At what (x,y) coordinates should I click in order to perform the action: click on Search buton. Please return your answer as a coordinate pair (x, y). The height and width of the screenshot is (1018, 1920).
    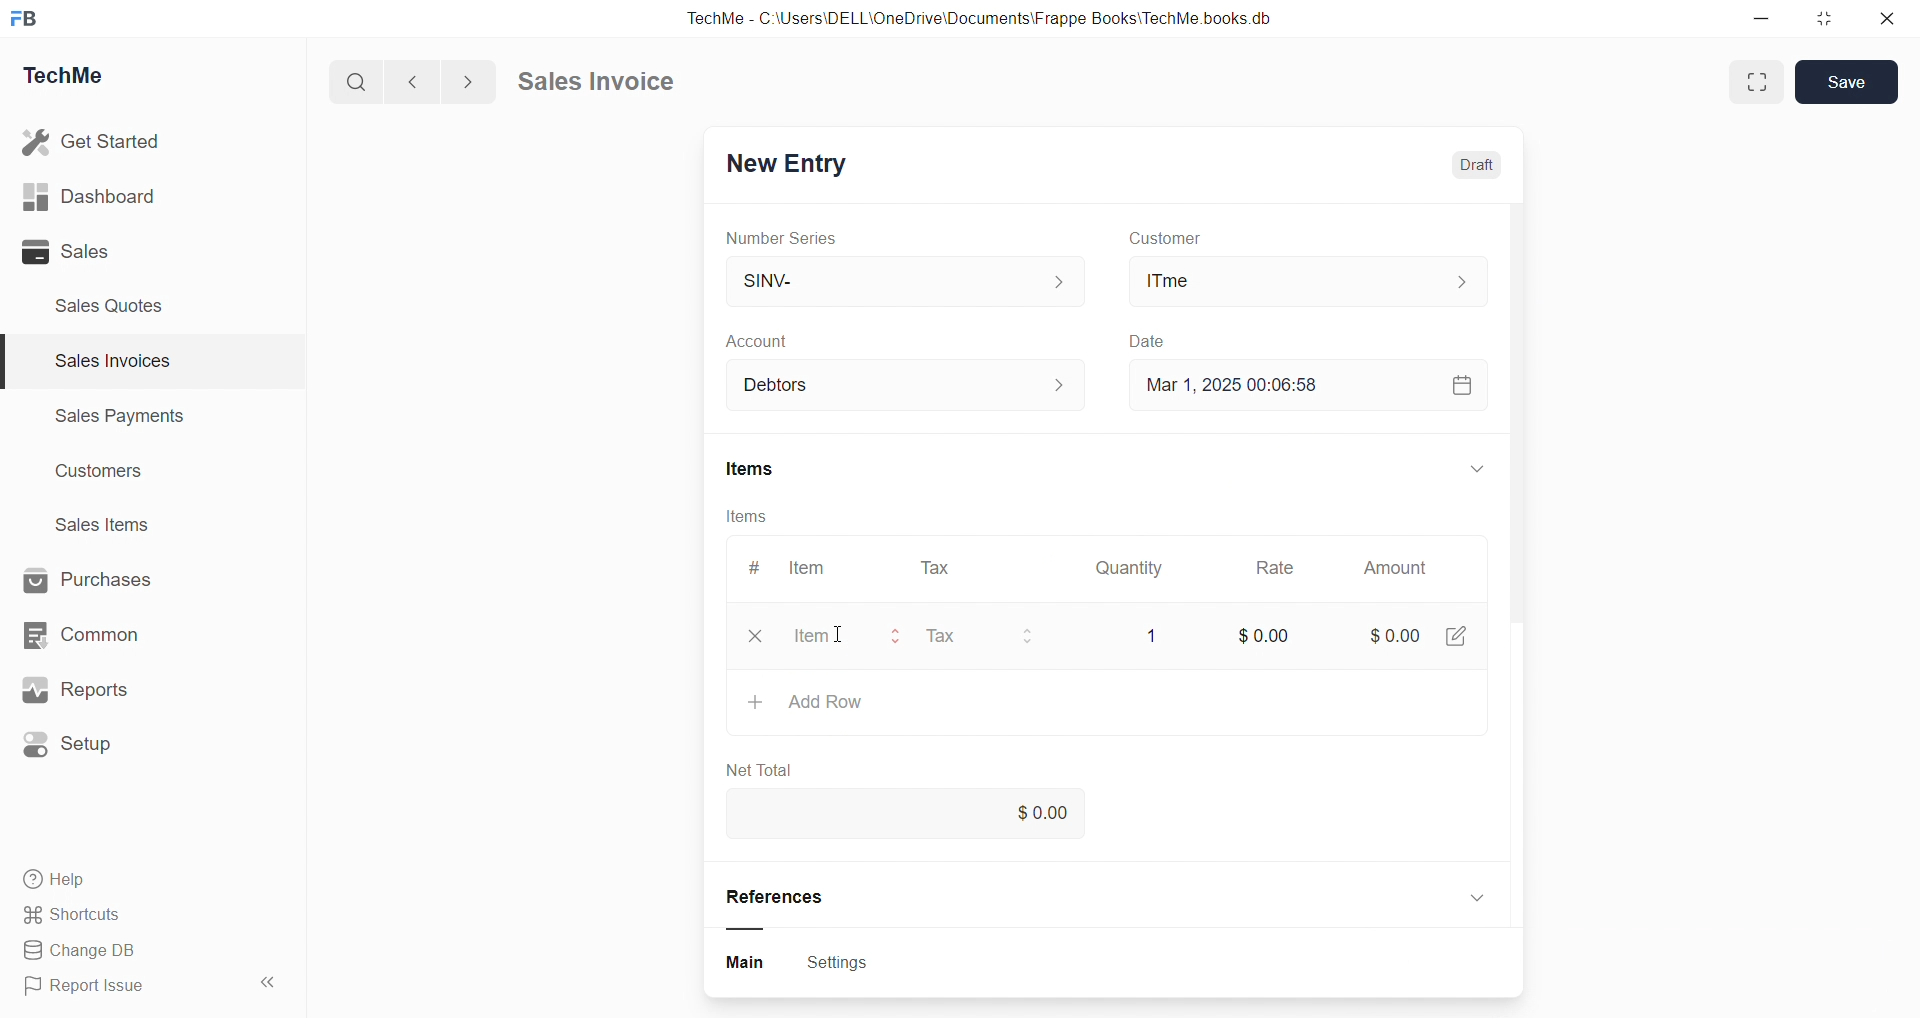
    Looking at the image, I should click on (359, 82).